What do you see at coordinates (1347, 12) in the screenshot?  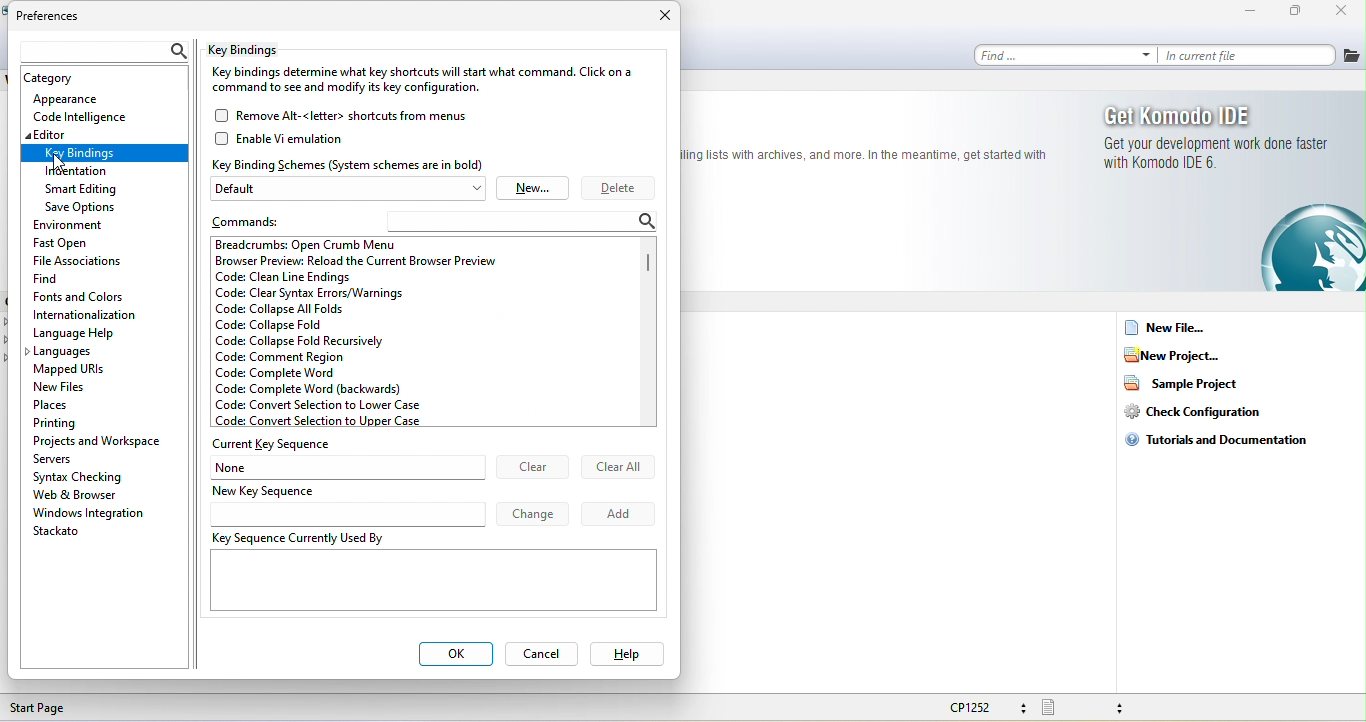 I see `close` at bounding box center [1347, 12].